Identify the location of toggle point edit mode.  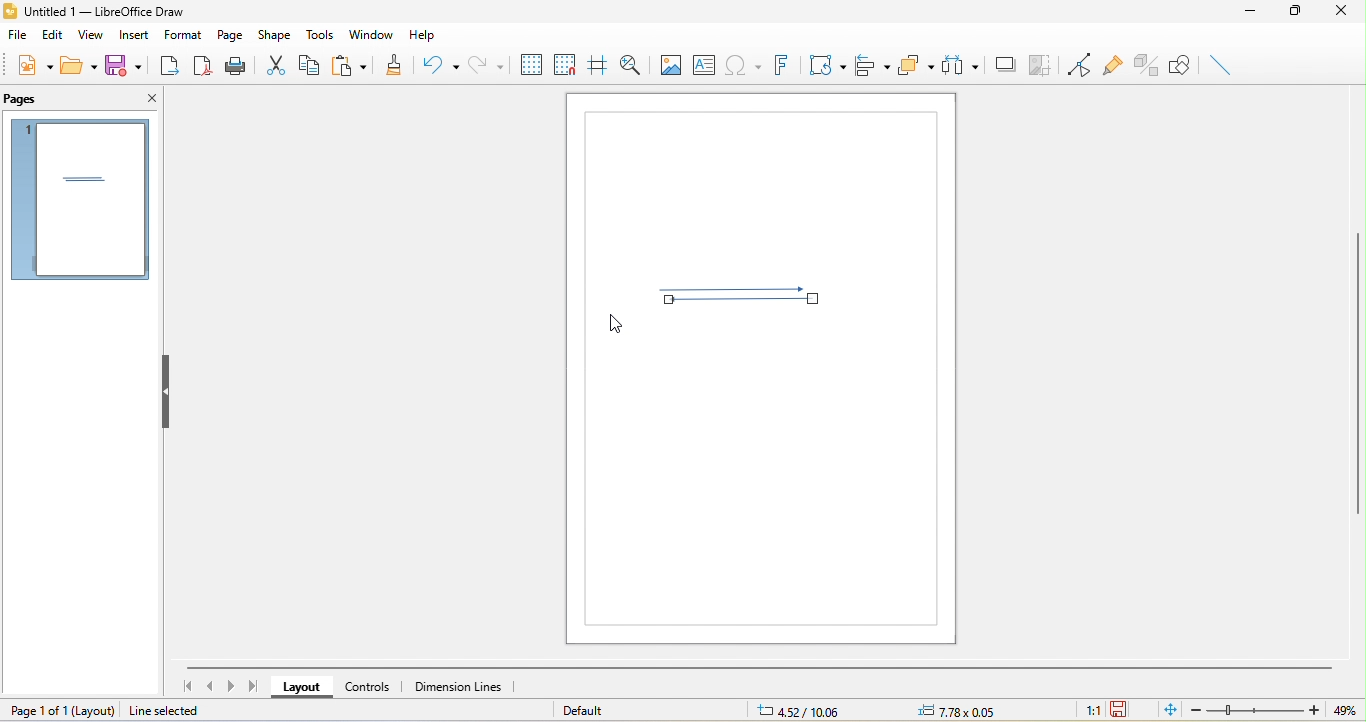
(1074, 62).